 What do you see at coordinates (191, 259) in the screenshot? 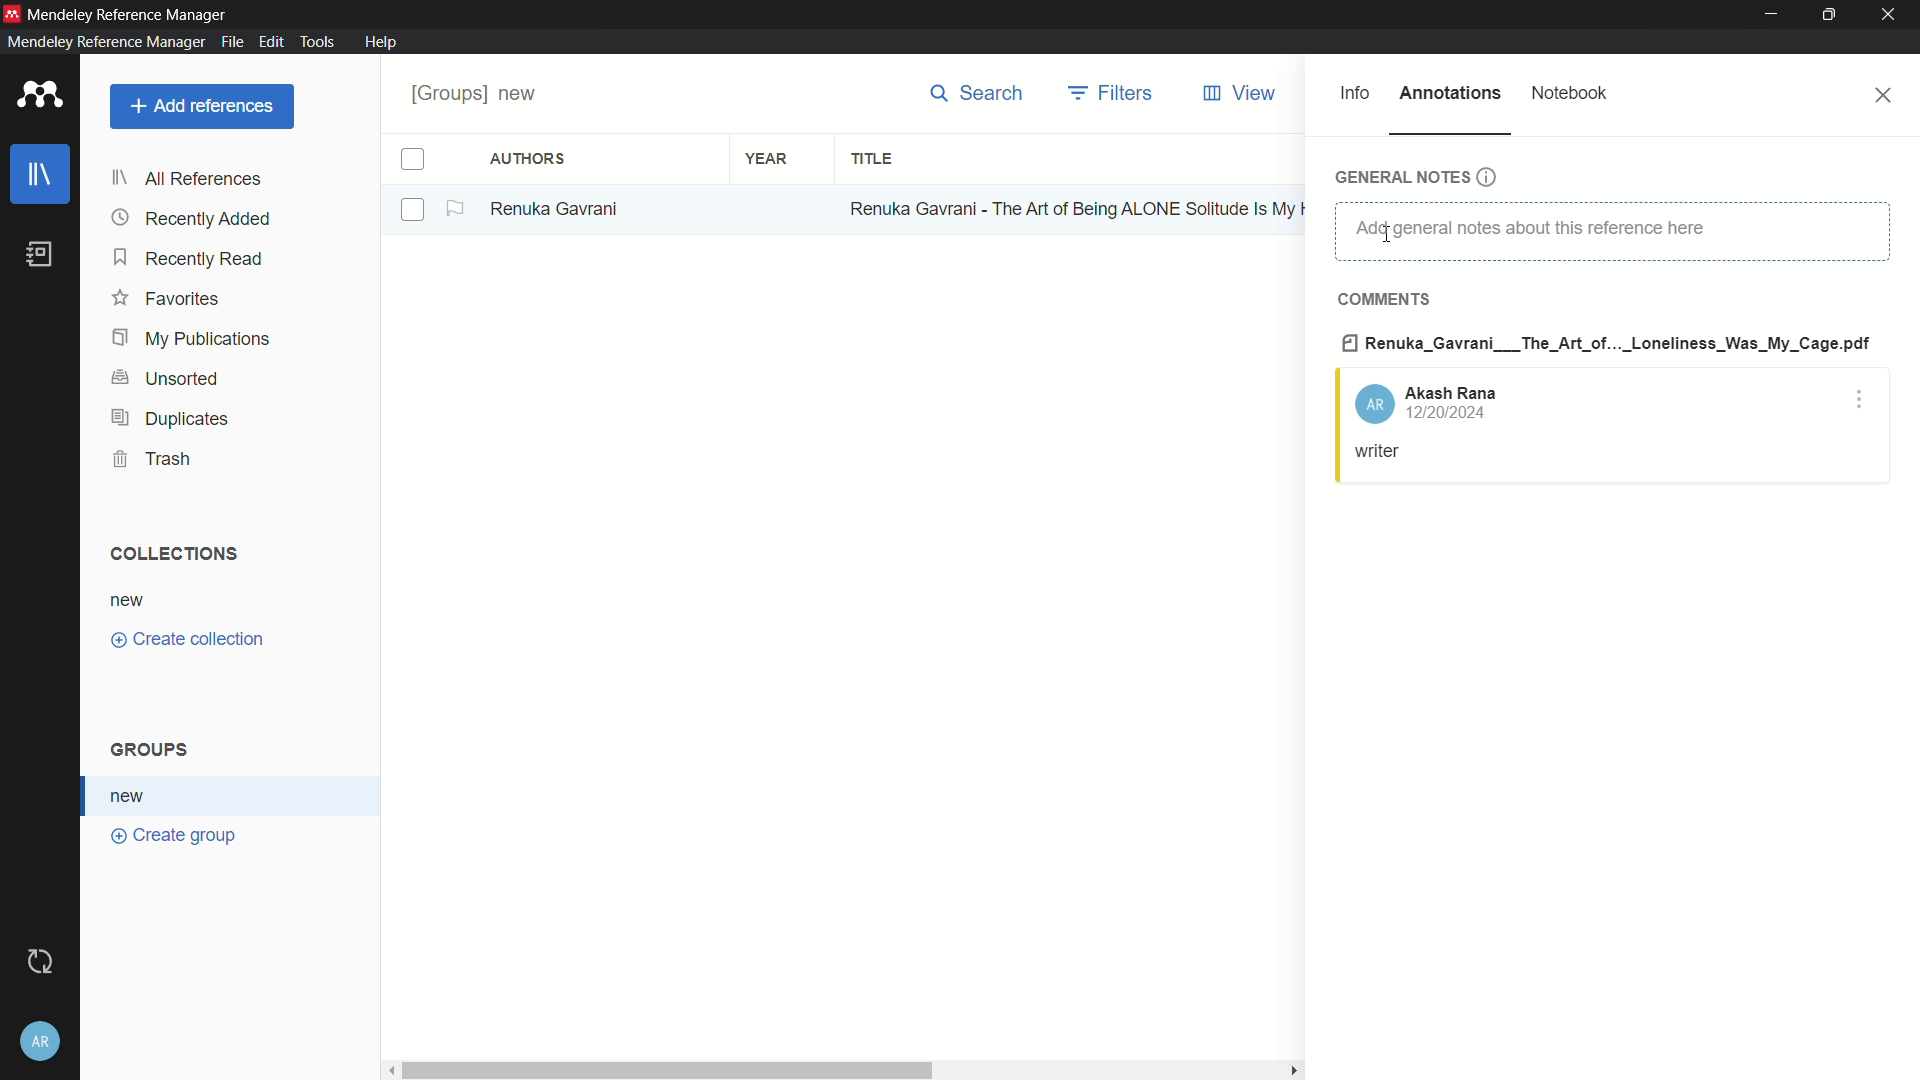
I see `recently read` at bounding box center [191, 259].